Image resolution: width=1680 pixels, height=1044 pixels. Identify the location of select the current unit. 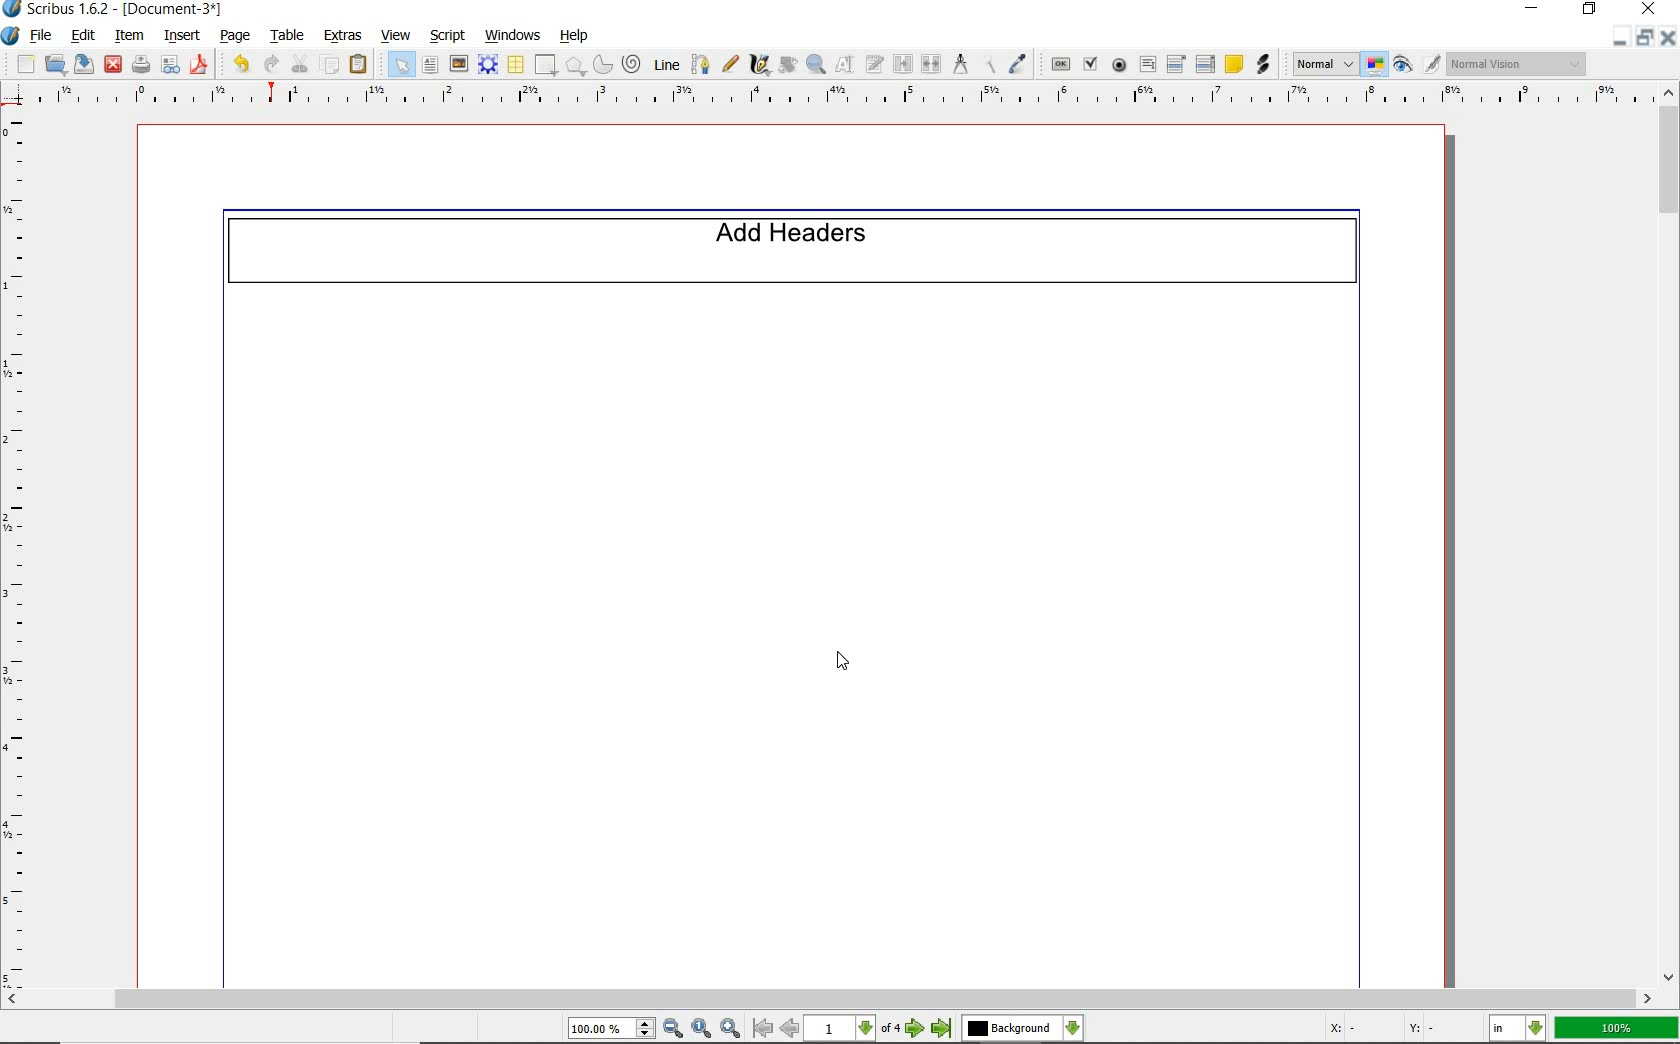
(1518, 1027).